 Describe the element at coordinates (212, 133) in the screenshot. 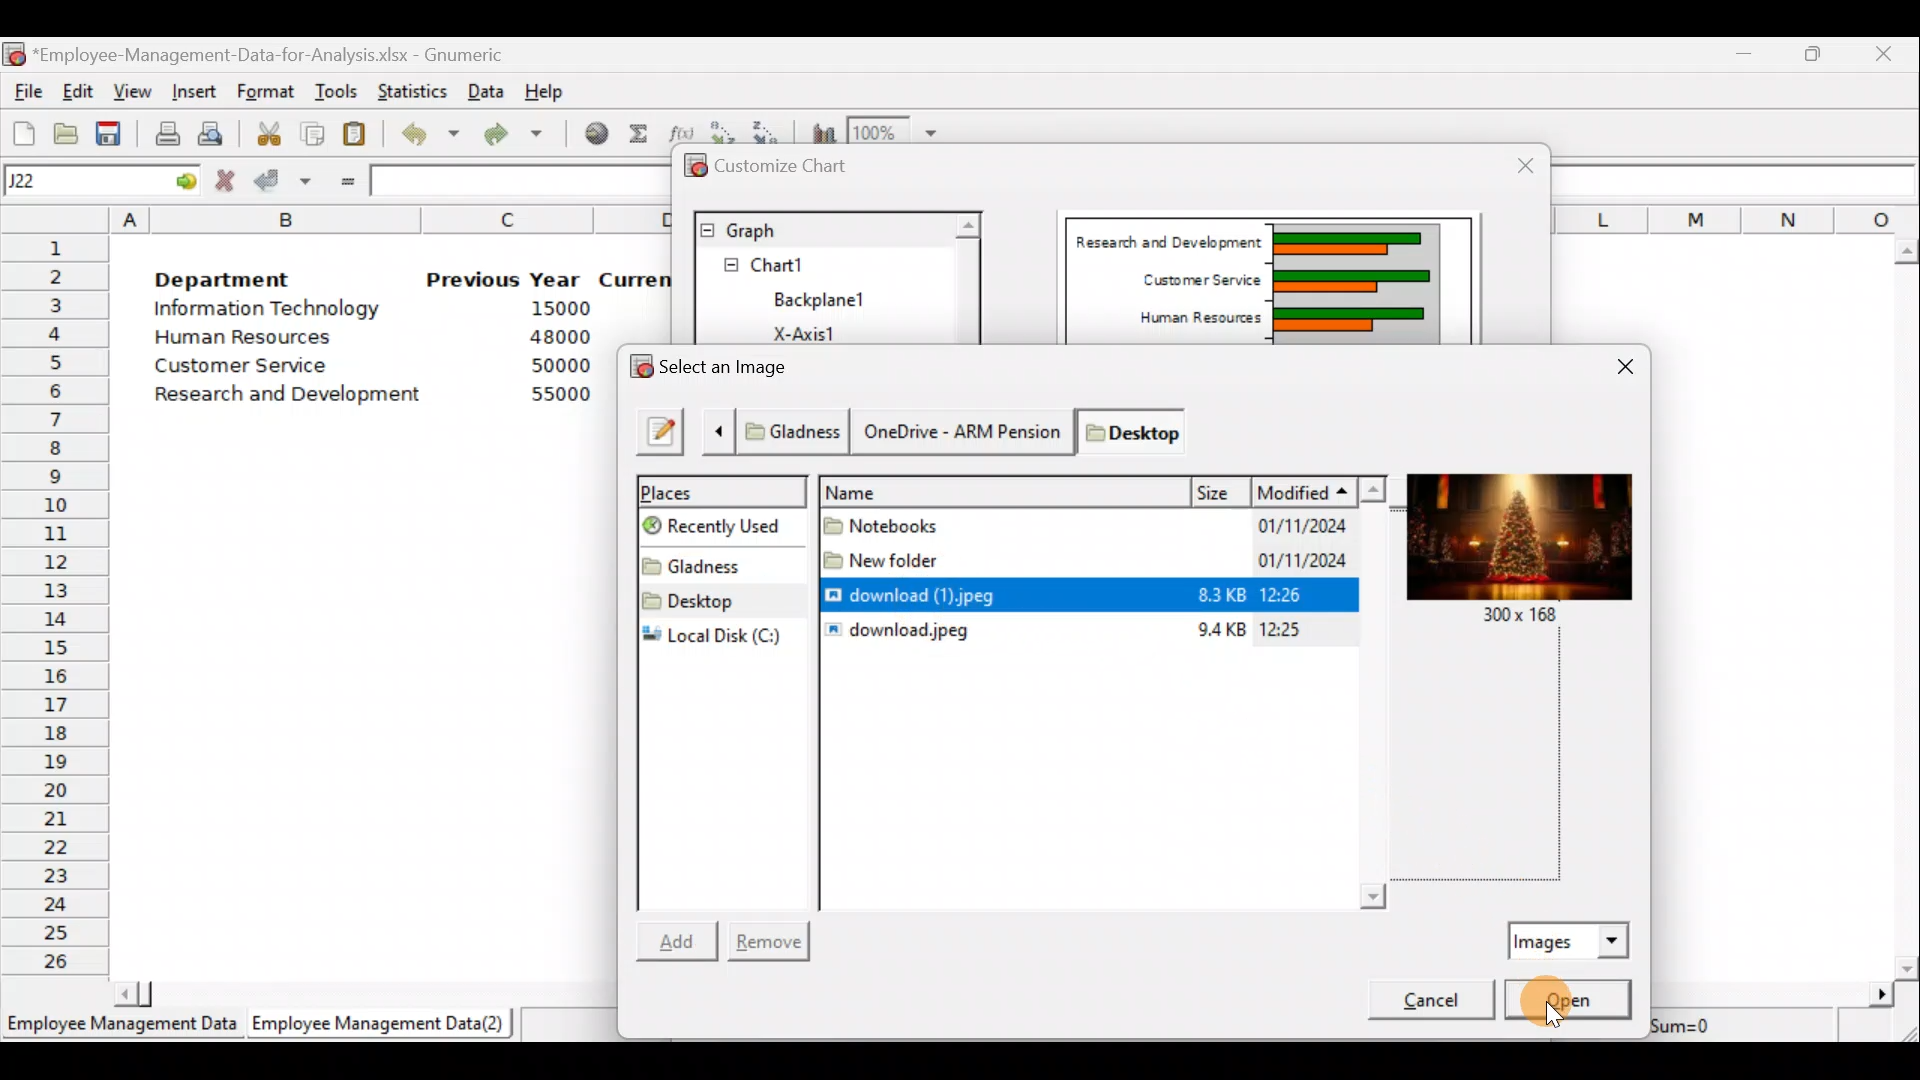

I see `Print preview` at that location.